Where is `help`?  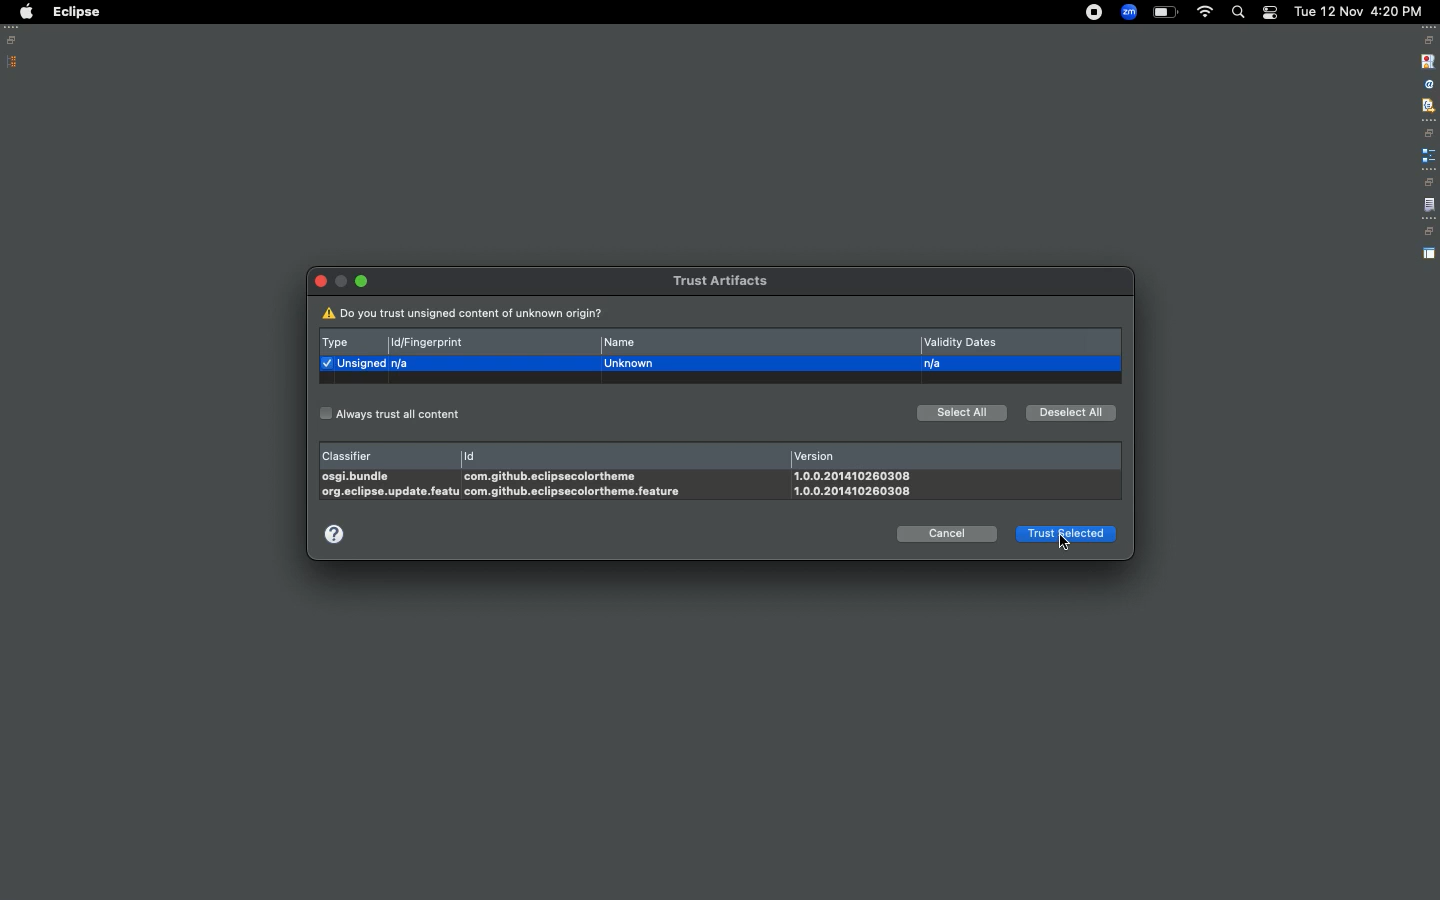 help is located at coordinates (335, 535).